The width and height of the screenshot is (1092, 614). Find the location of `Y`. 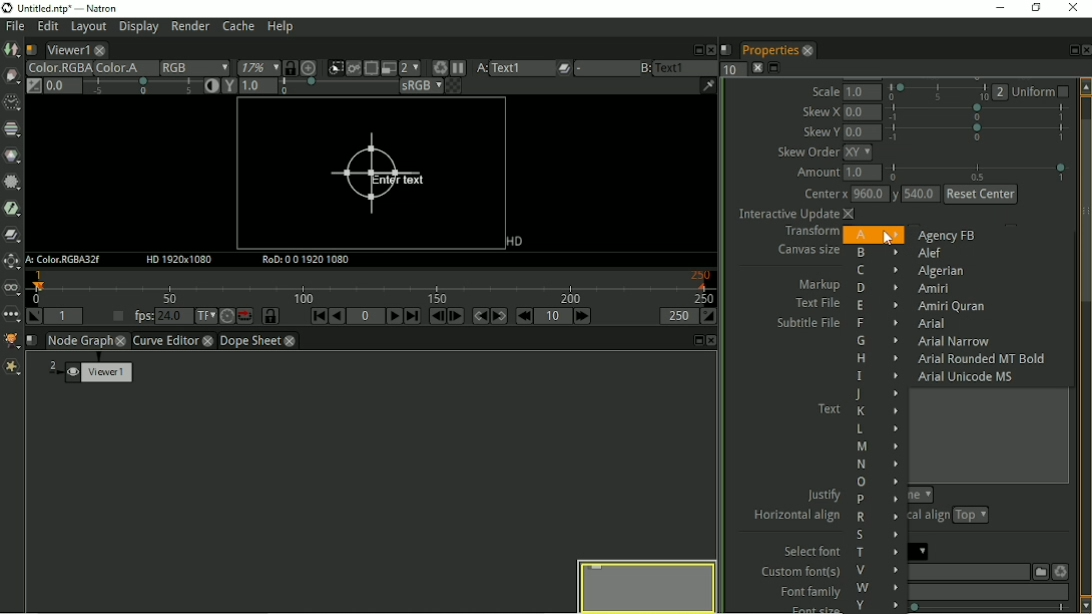

Y is located at coordinates (877, 605).